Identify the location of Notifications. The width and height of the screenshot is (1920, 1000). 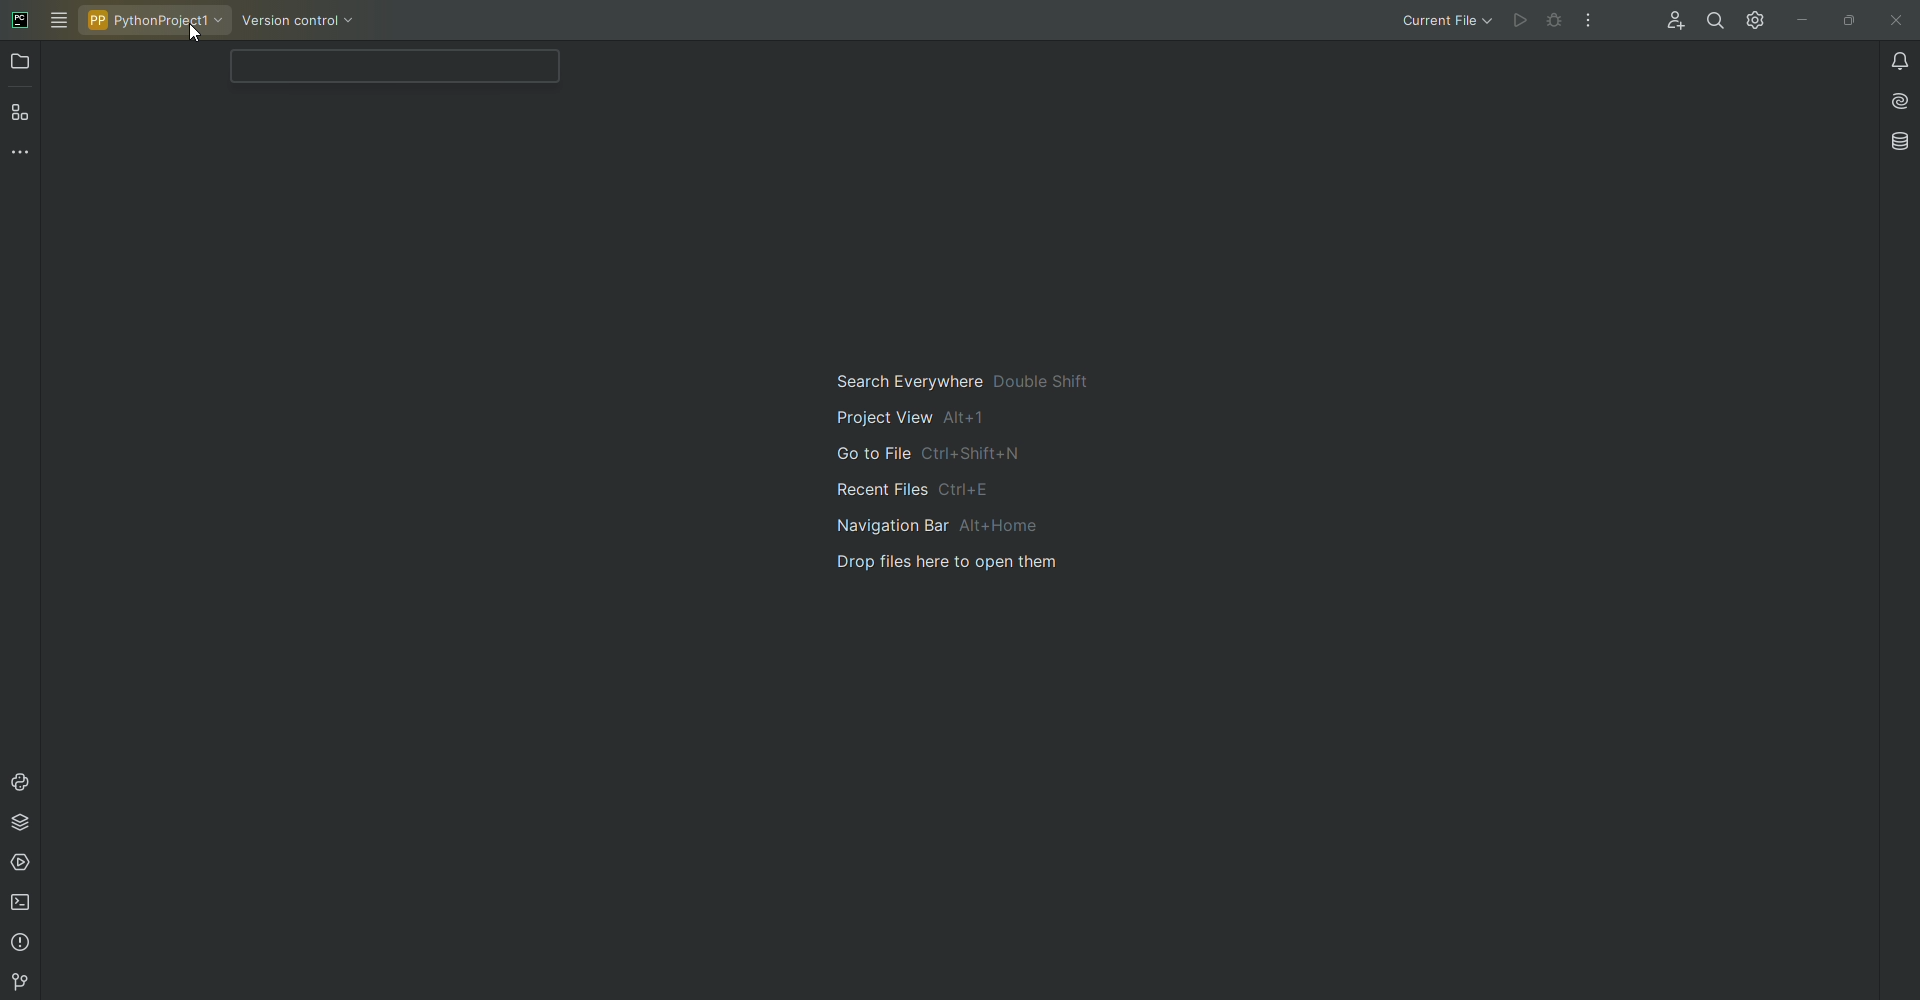
(1895, 61).